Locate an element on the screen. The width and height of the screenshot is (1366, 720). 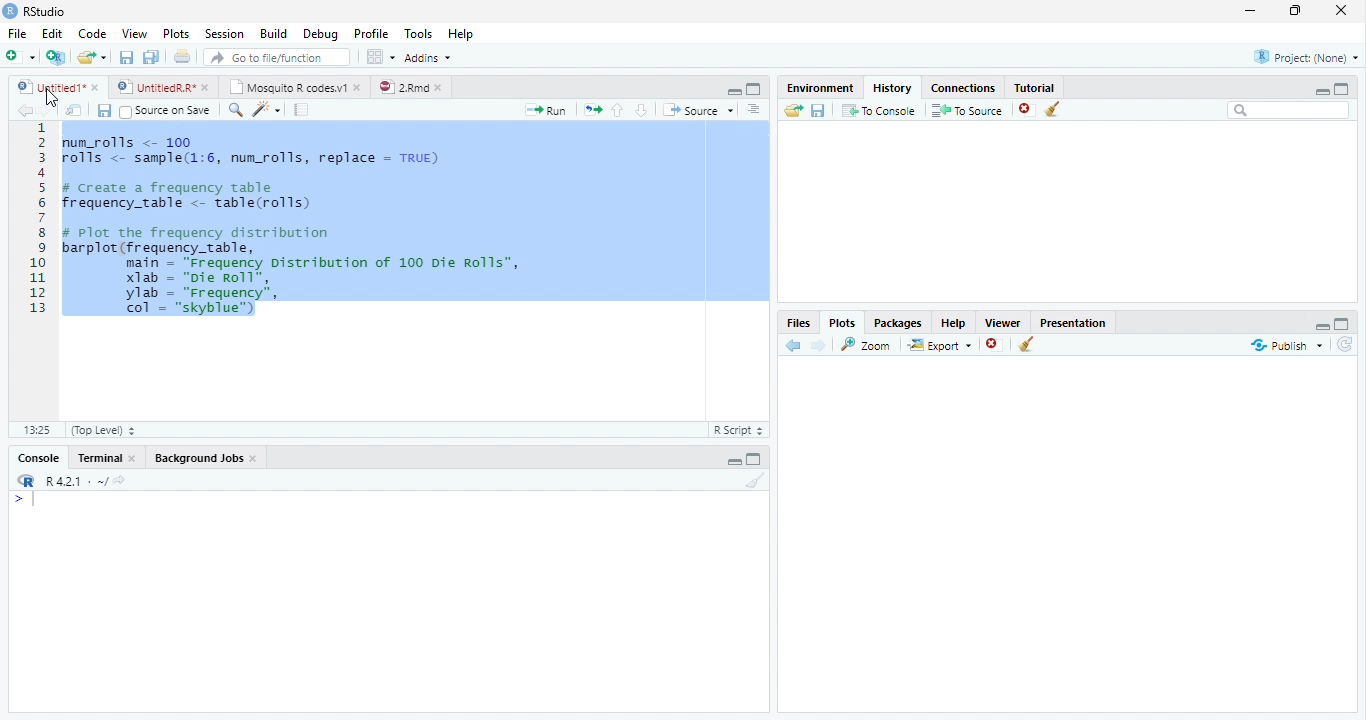
Maximize is located at coordinates (1296, 11).